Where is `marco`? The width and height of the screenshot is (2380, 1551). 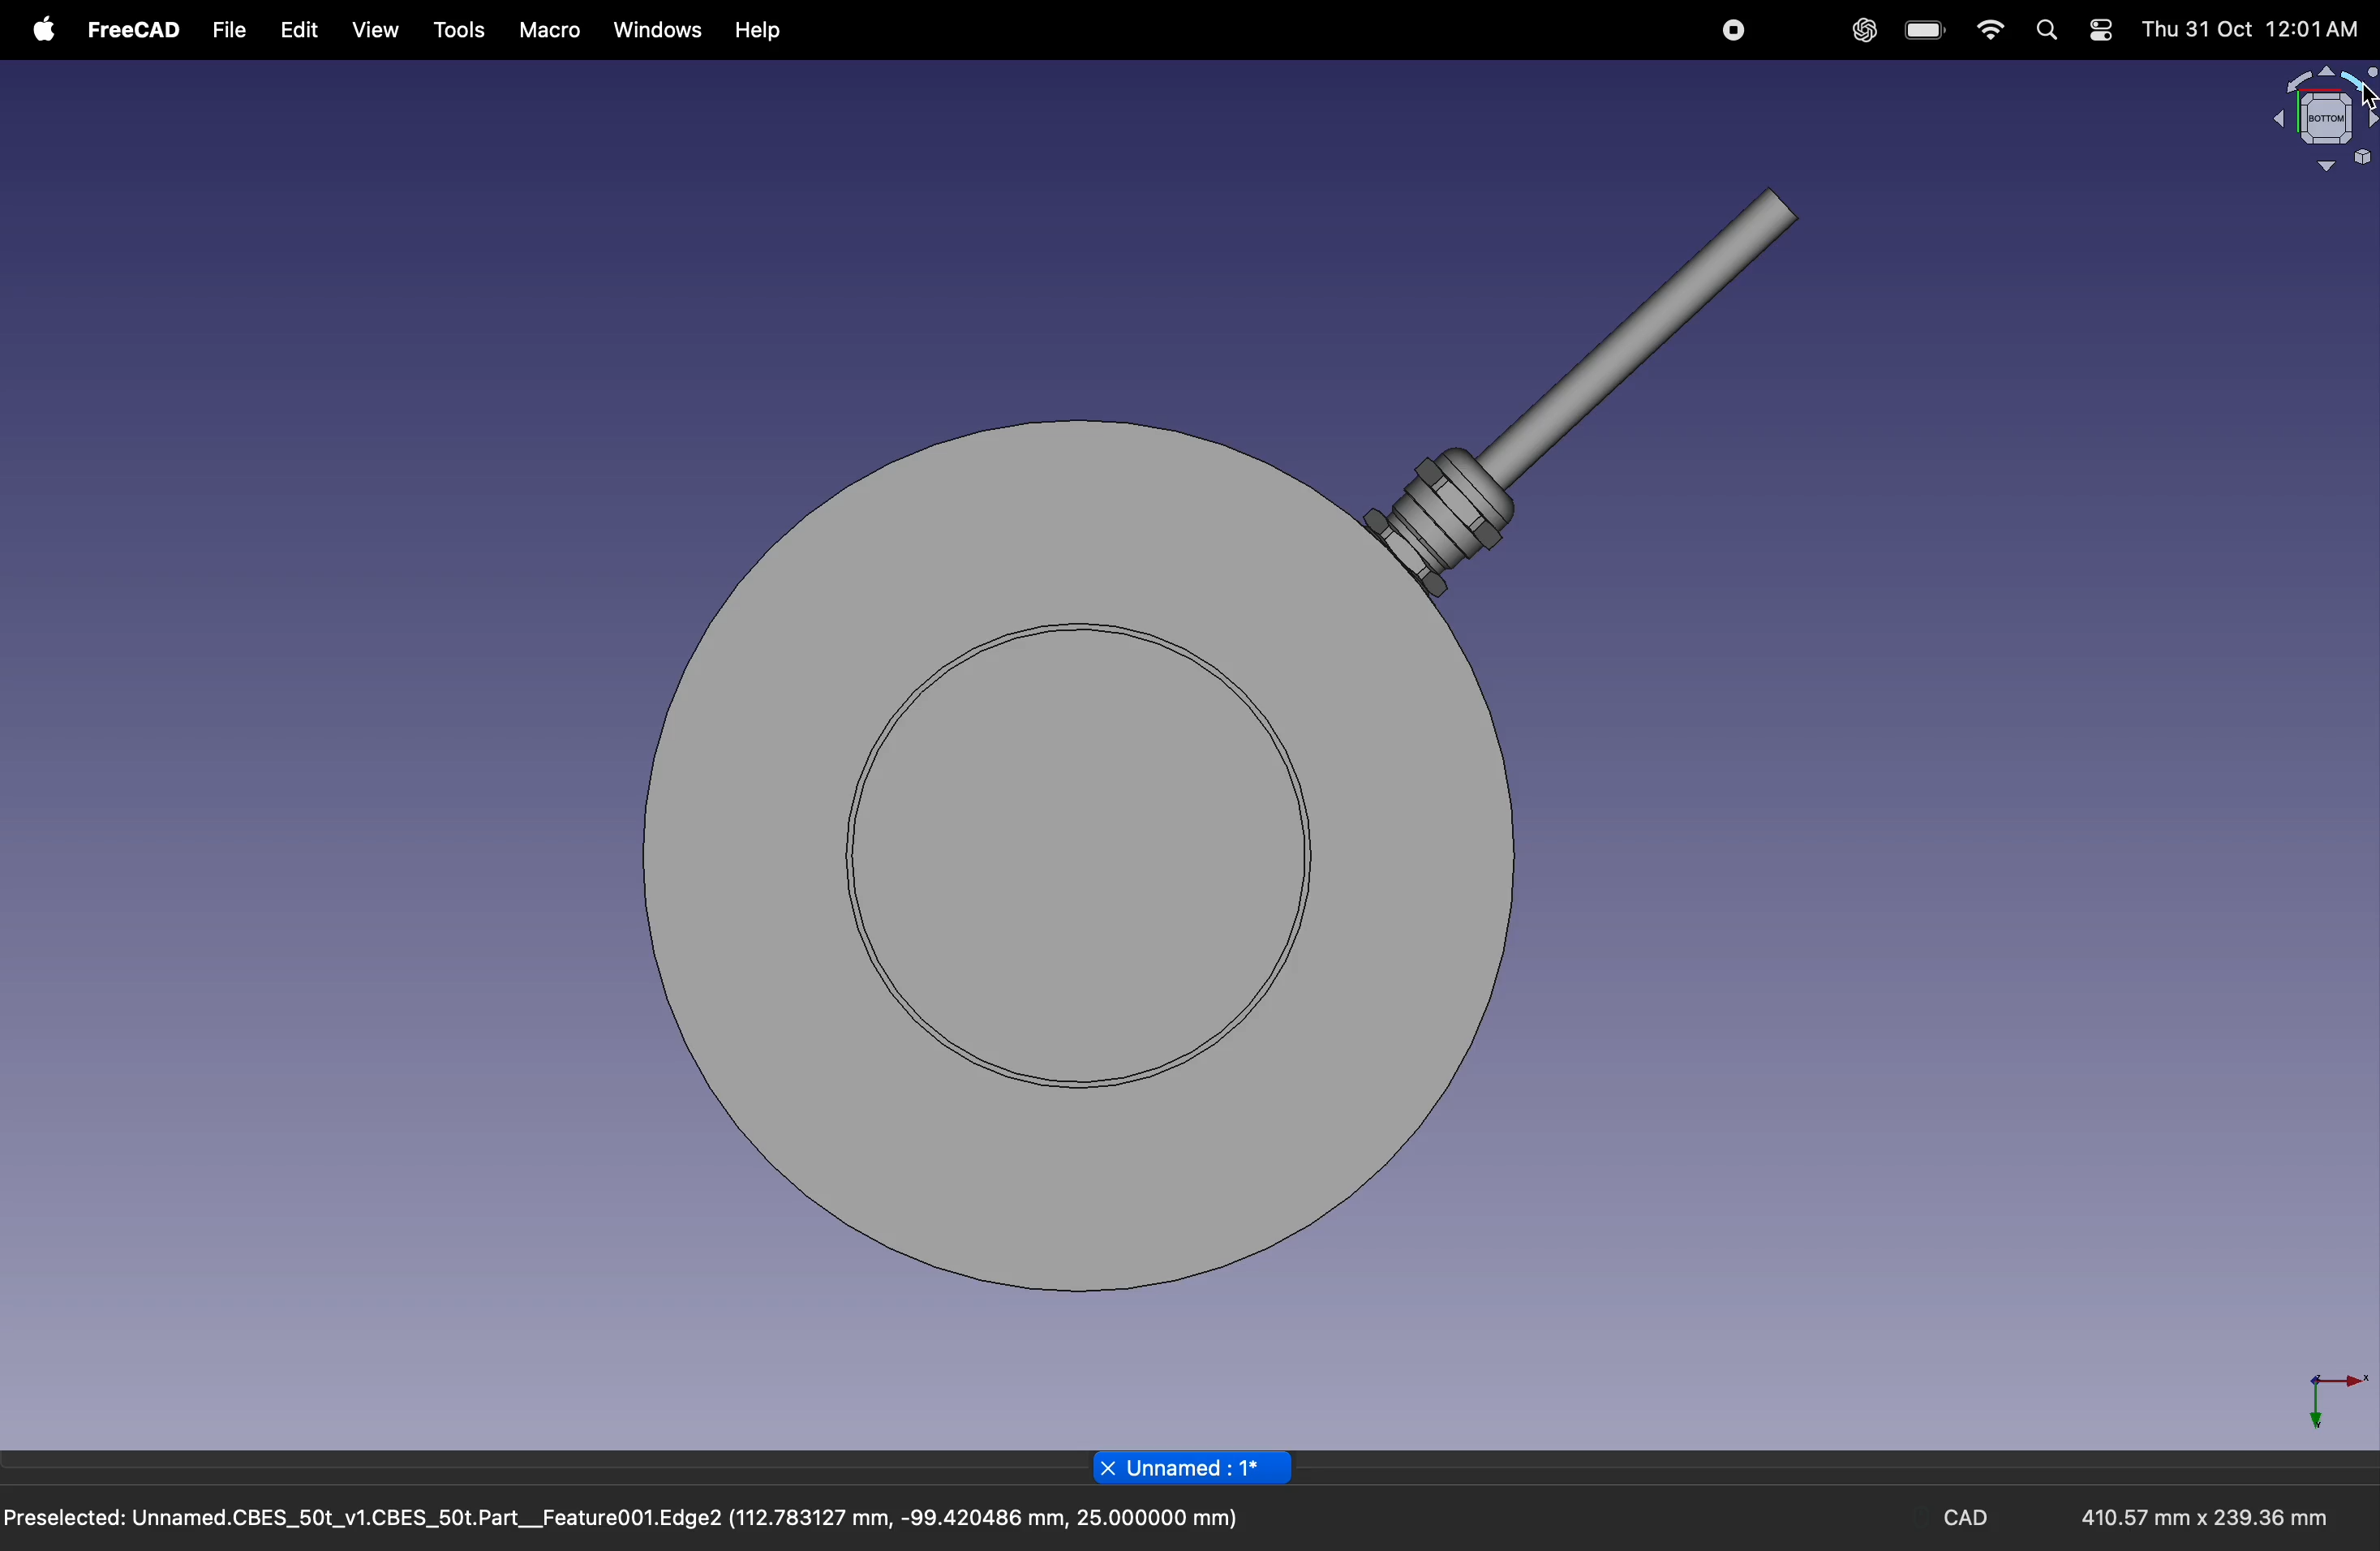
marco is located at coordinates (549, 29).